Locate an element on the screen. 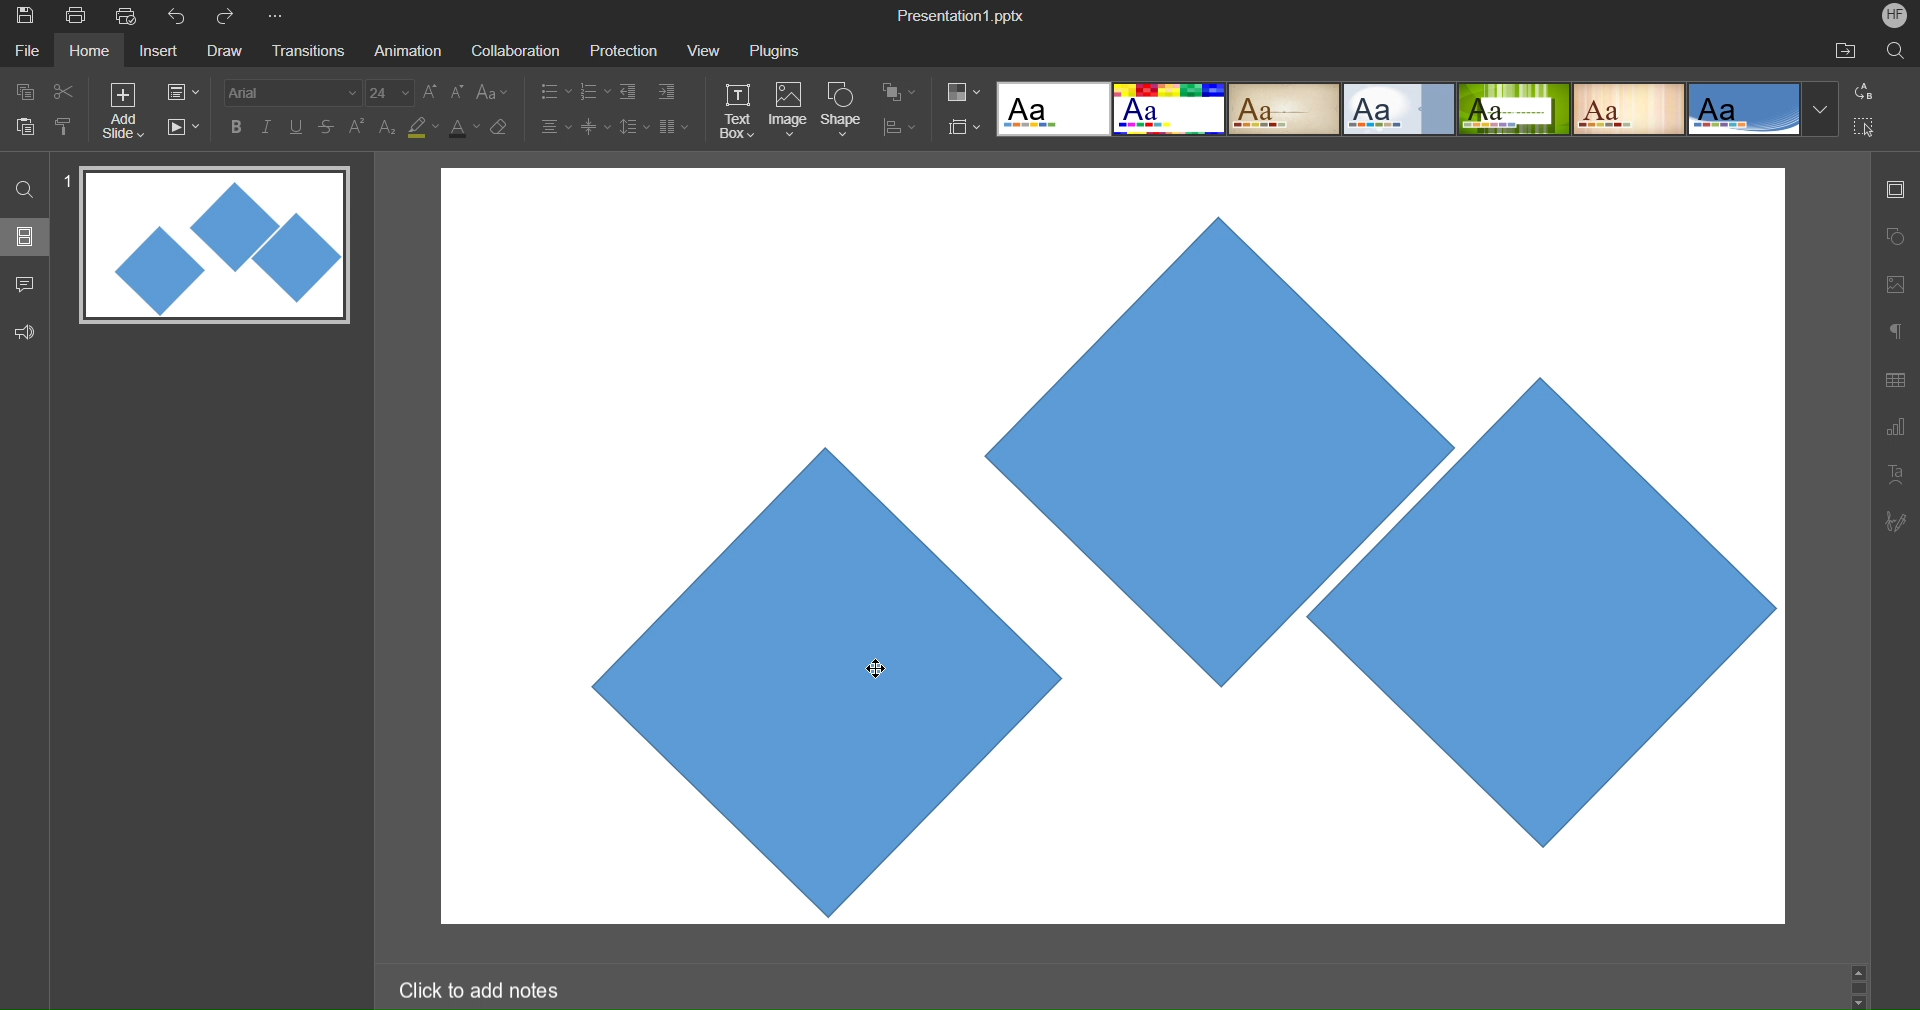 The height and width of the screenshot is (1010, 1920). Graph is located at coordinates (1895, 430).